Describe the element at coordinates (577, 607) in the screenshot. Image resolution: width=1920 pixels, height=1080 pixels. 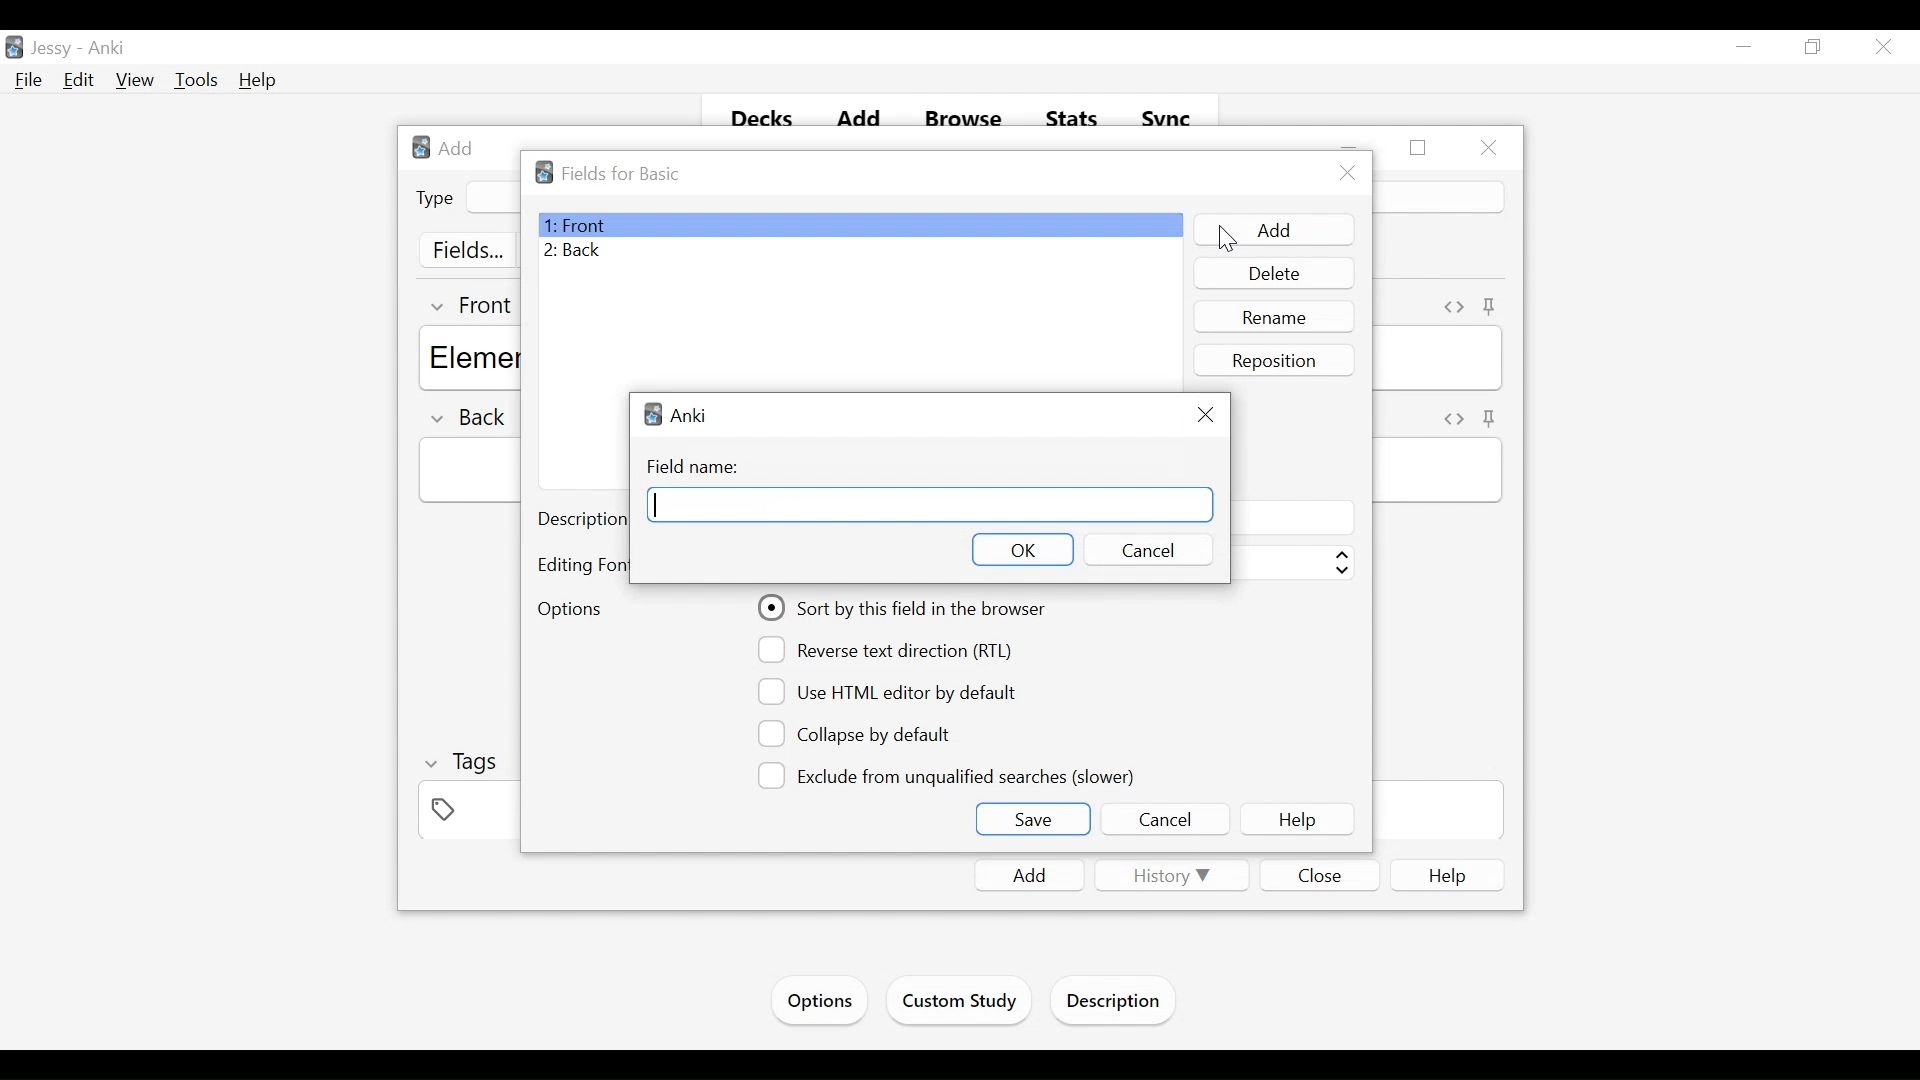
I see `Options` at that location.